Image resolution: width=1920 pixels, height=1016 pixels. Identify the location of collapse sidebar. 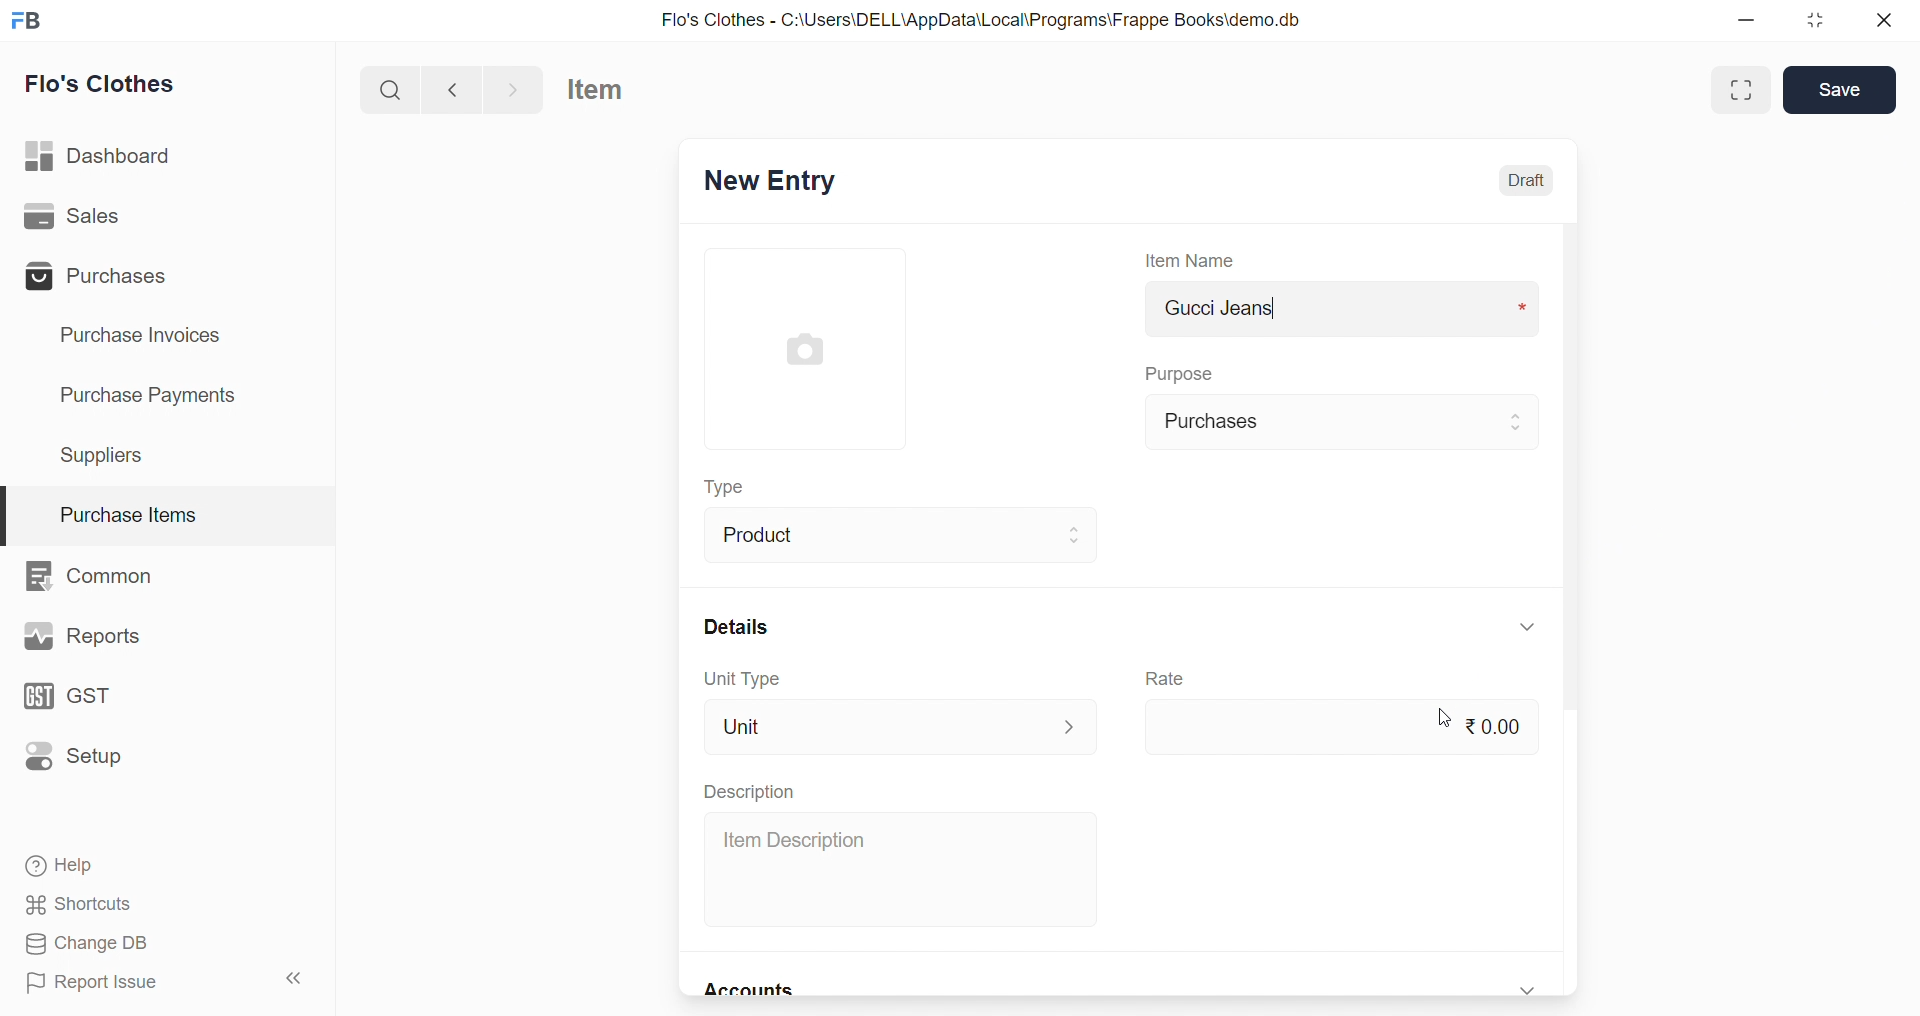
(302, 980).